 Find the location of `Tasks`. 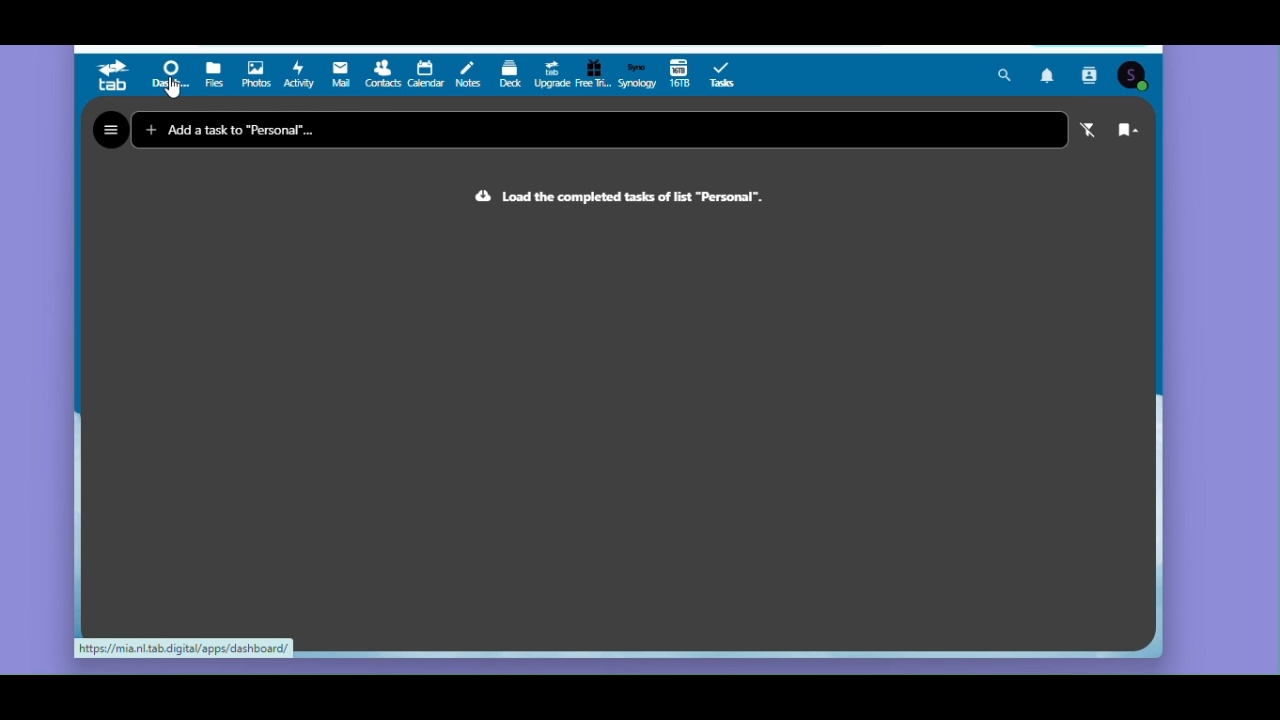

Tasks is located at coordinates (723, 76).